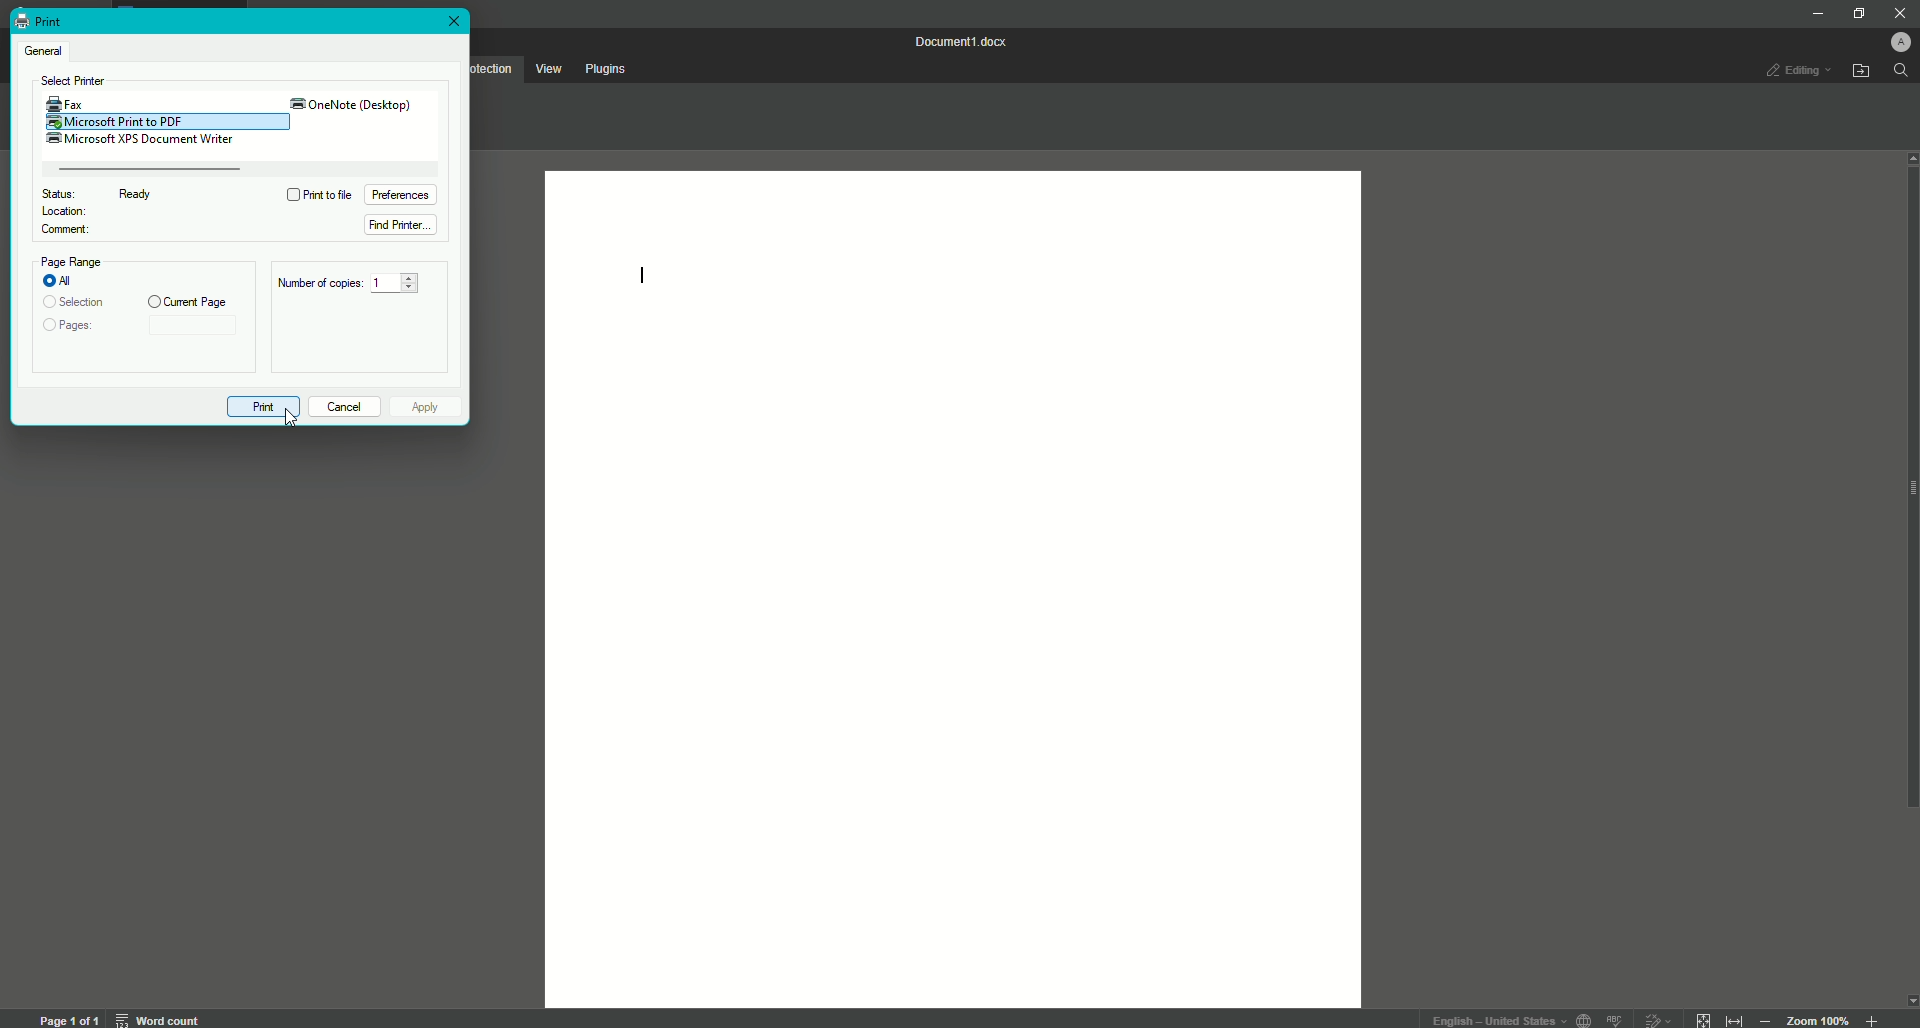 Image resolution: width=1920 pixels, height=1028 pixels. I want to click on Status: Ready, so click(108, 193).